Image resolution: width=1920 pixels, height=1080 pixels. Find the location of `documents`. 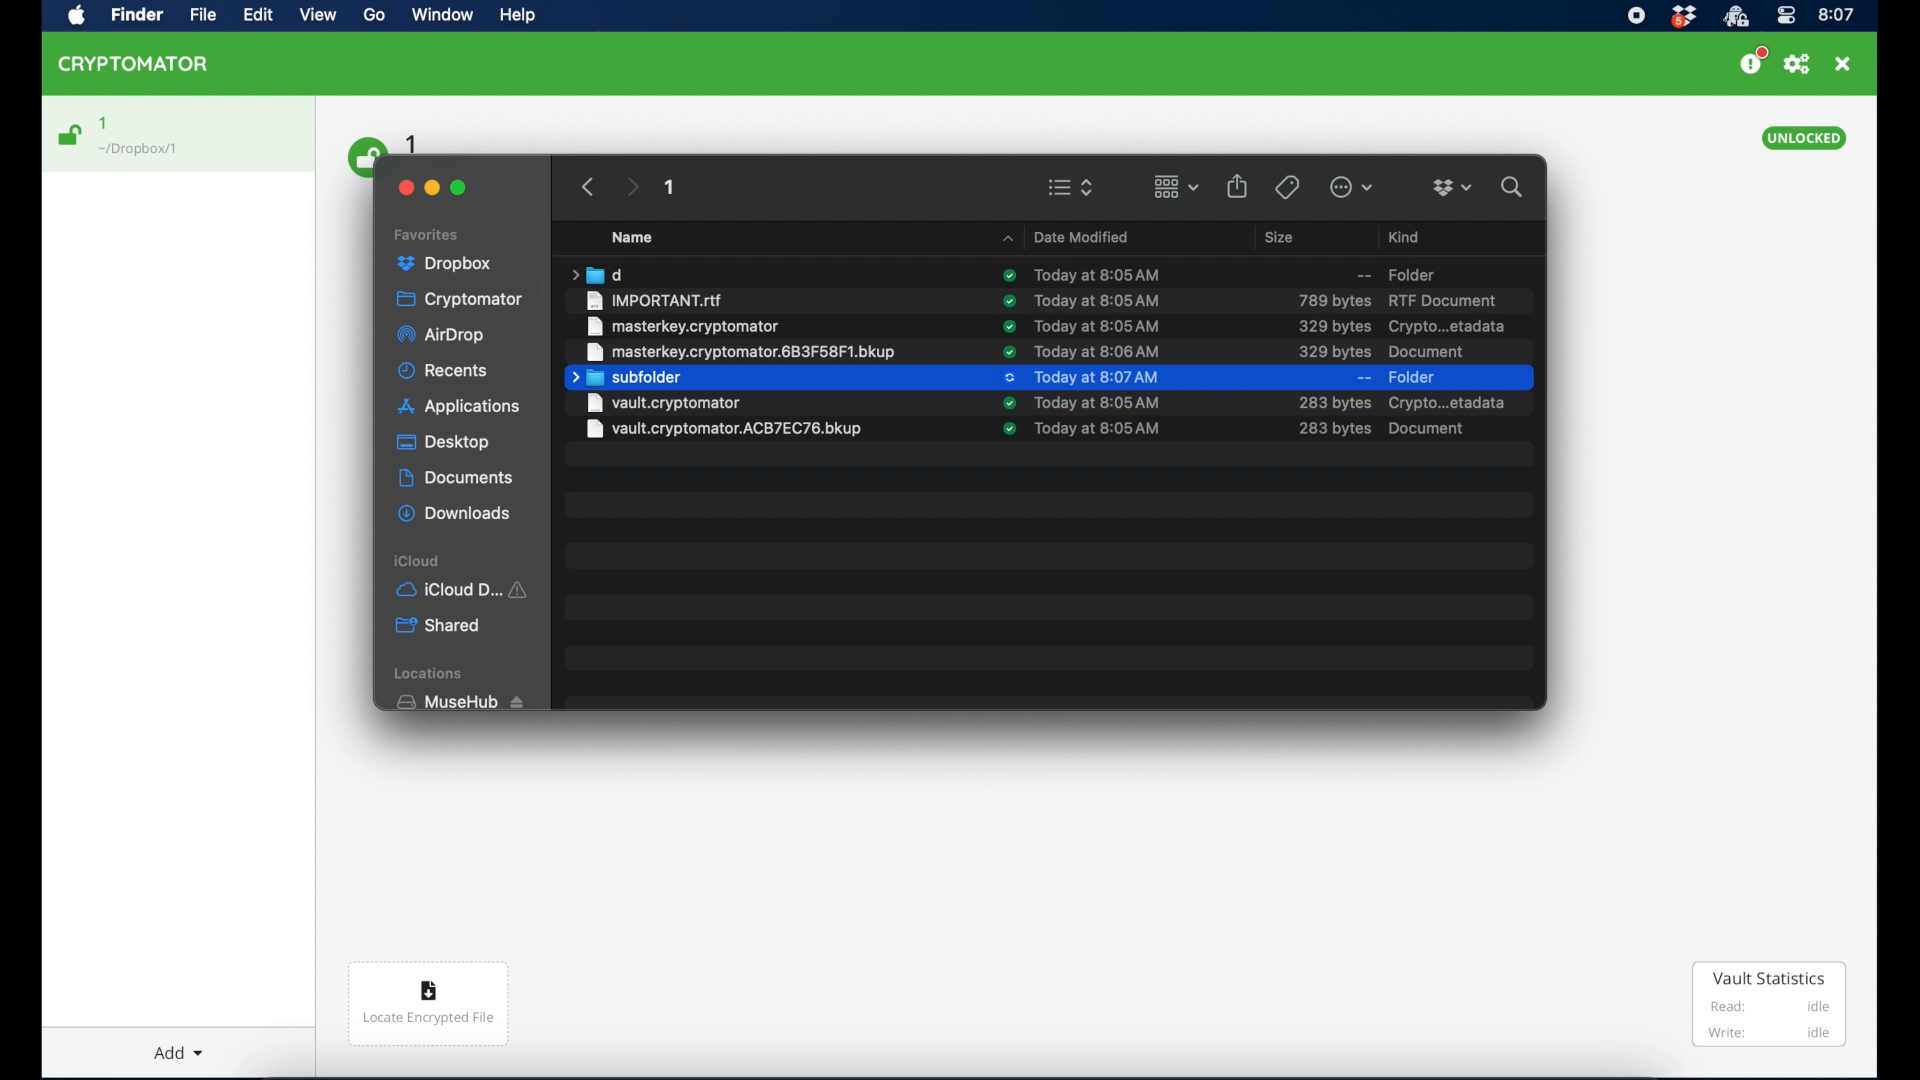

documents is located at coordinates (455, 478).